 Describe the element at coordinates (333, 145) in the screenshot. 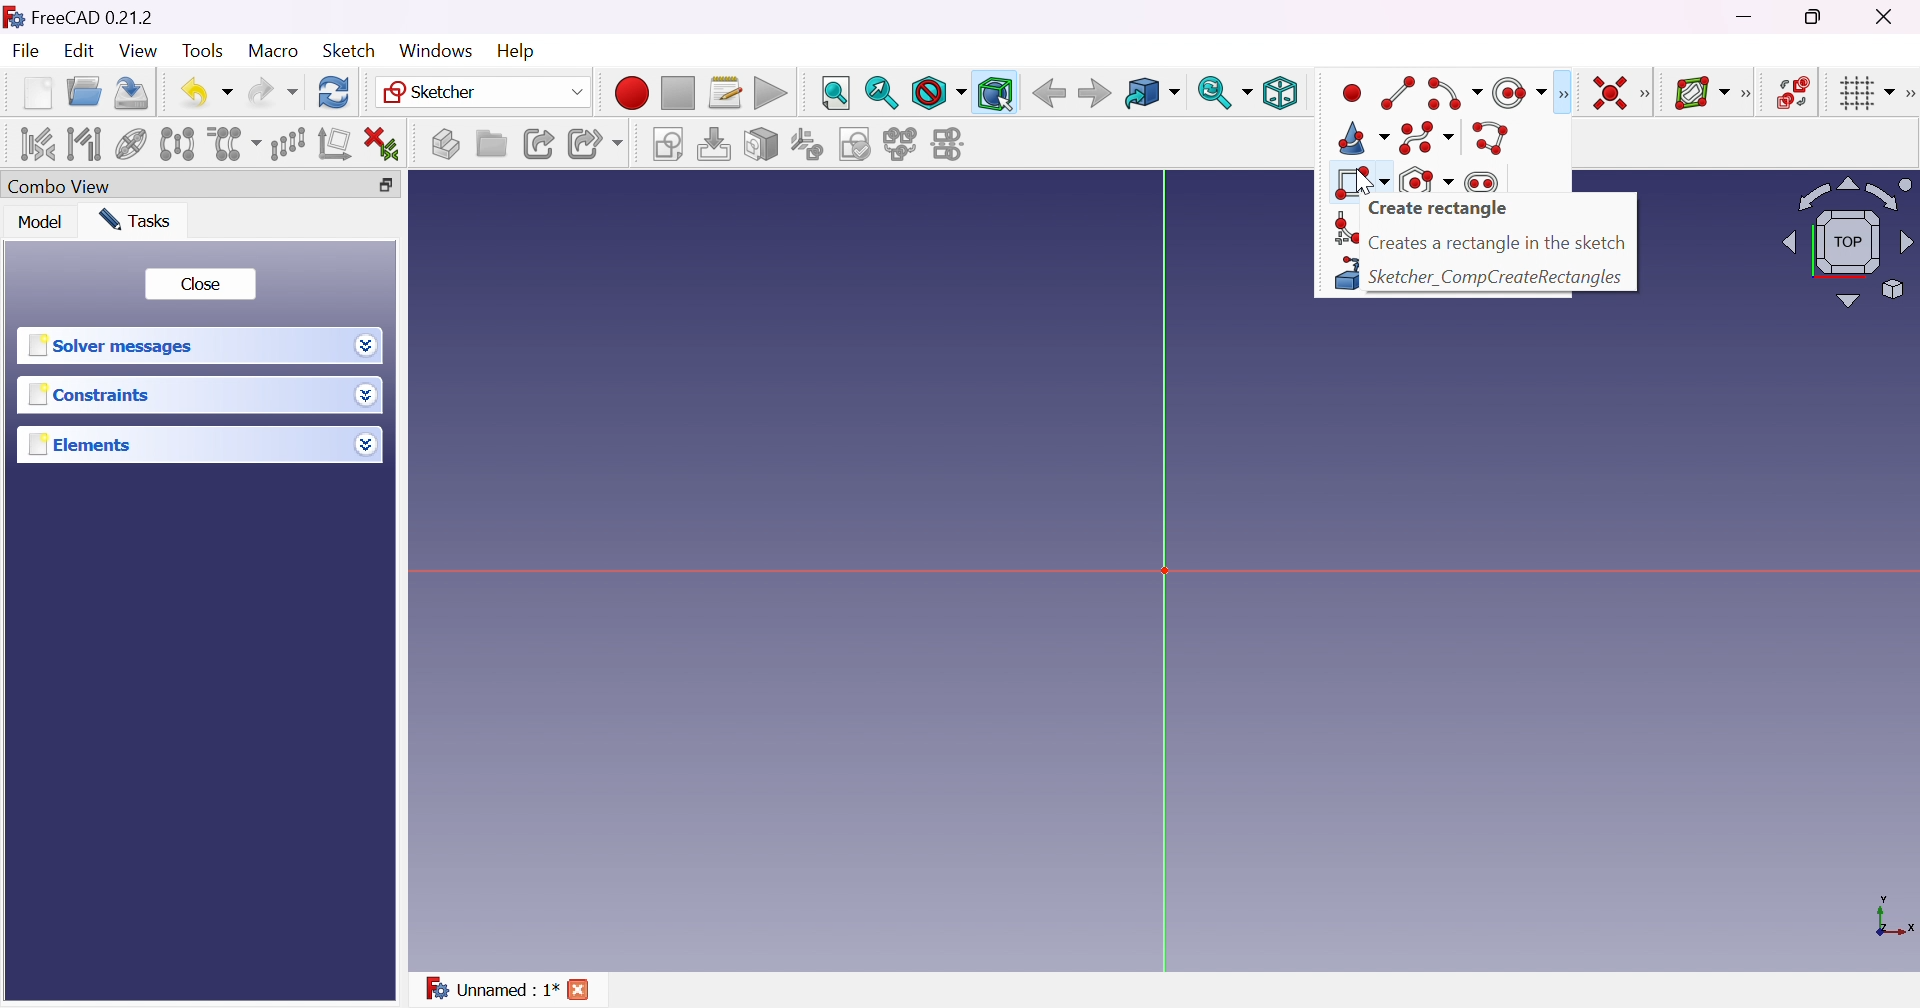

I see `Remove axes alignment` at that location.